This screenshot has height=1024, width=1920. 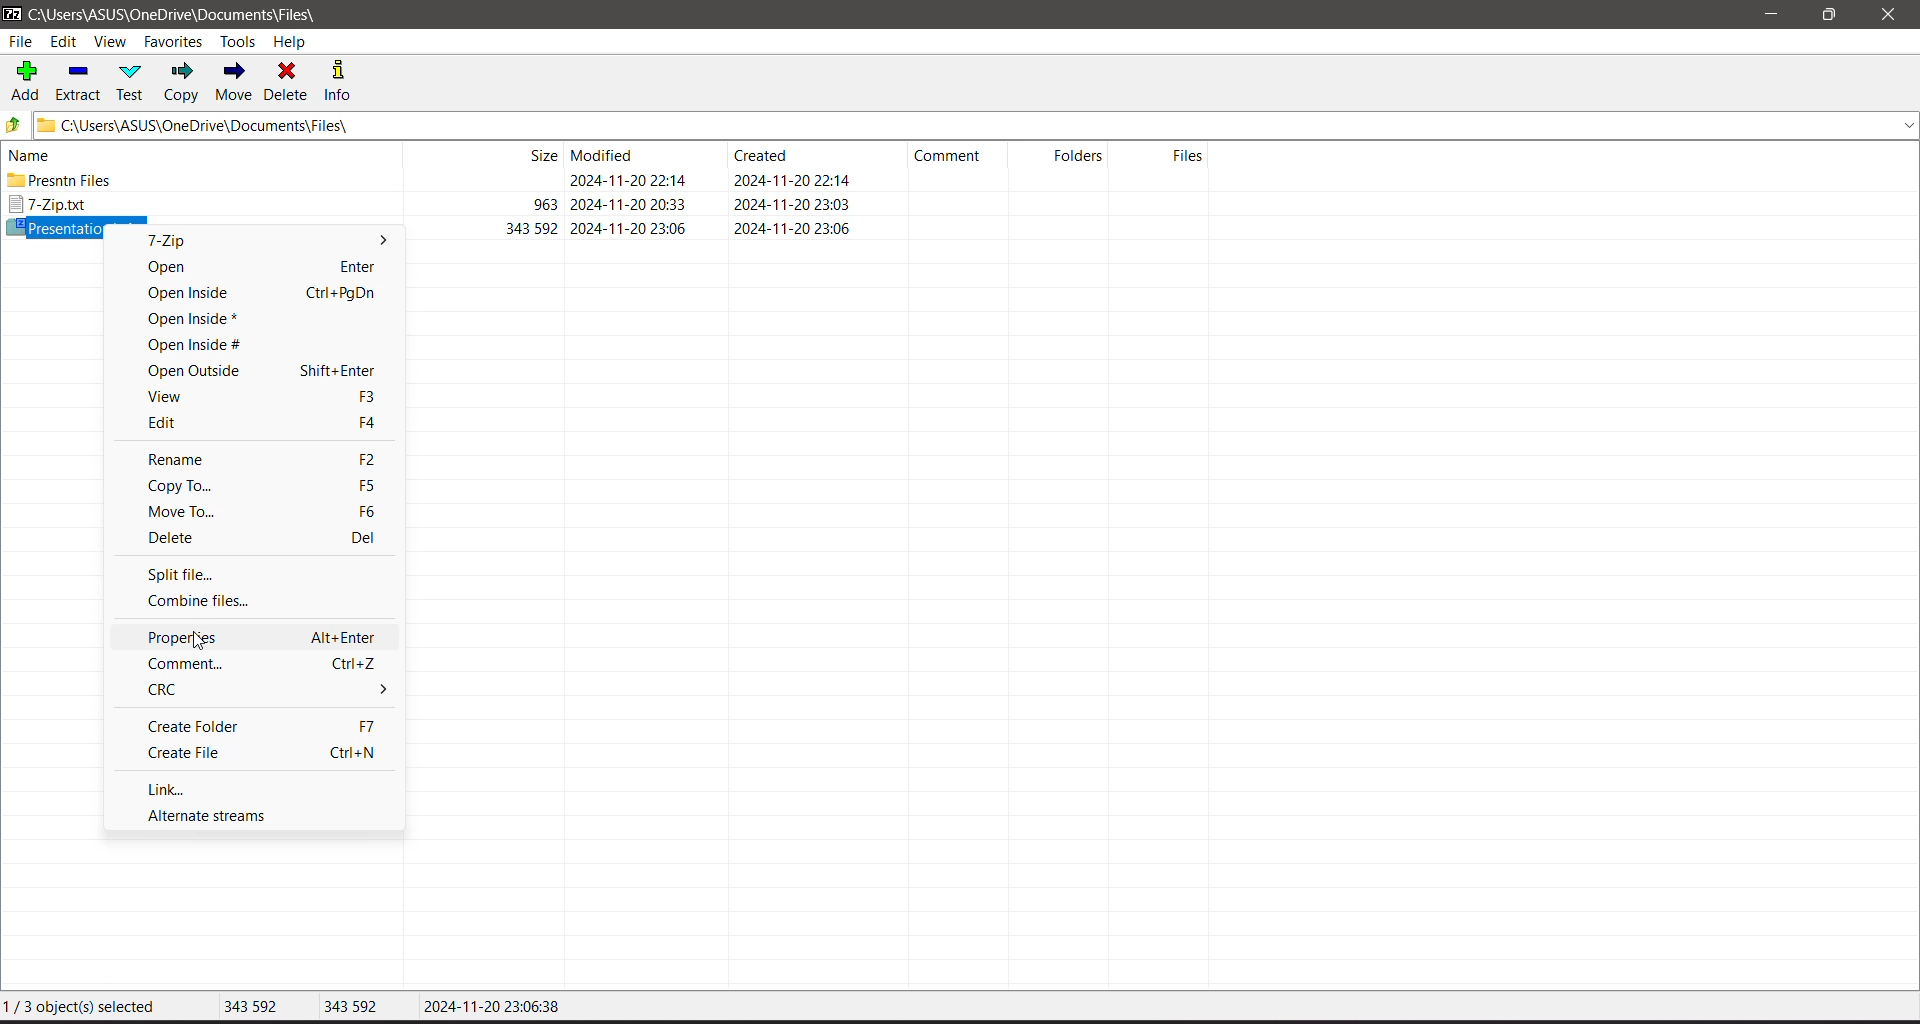 I want to click on Copy To, so click(x=241, y=485).